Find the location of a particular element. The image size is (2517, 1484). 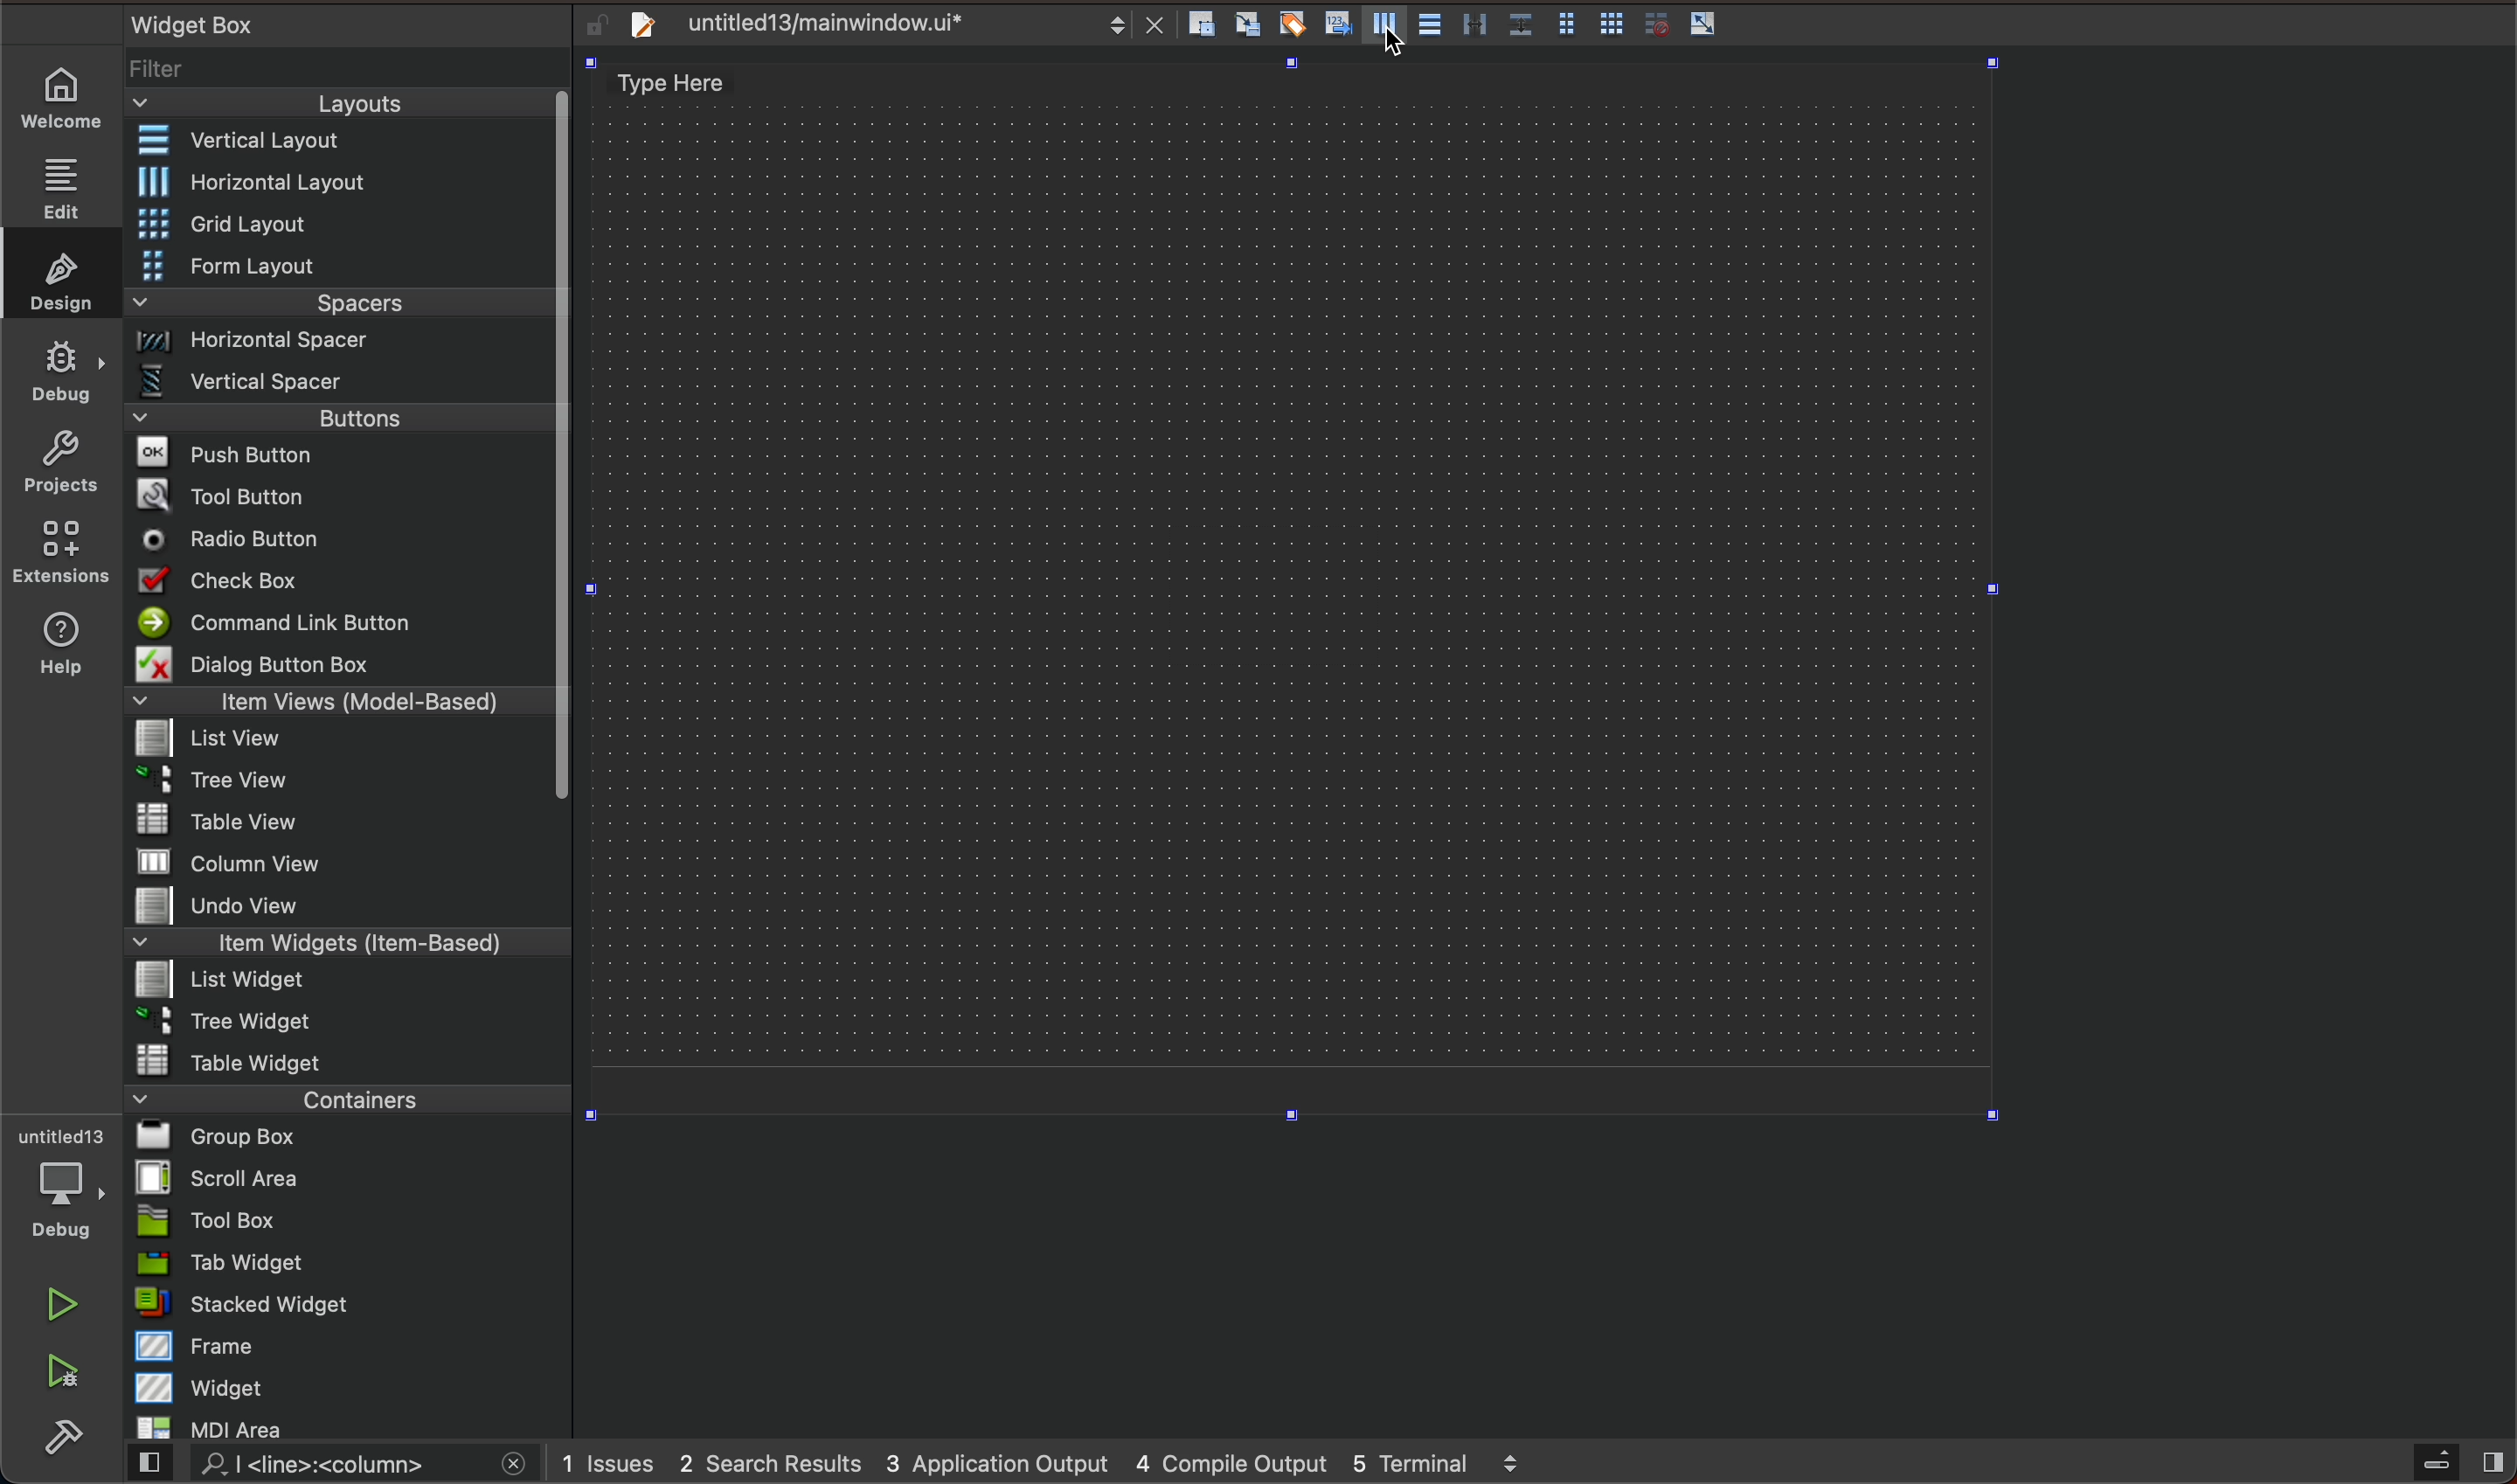

dialog button is located at coordinates (343, 663).